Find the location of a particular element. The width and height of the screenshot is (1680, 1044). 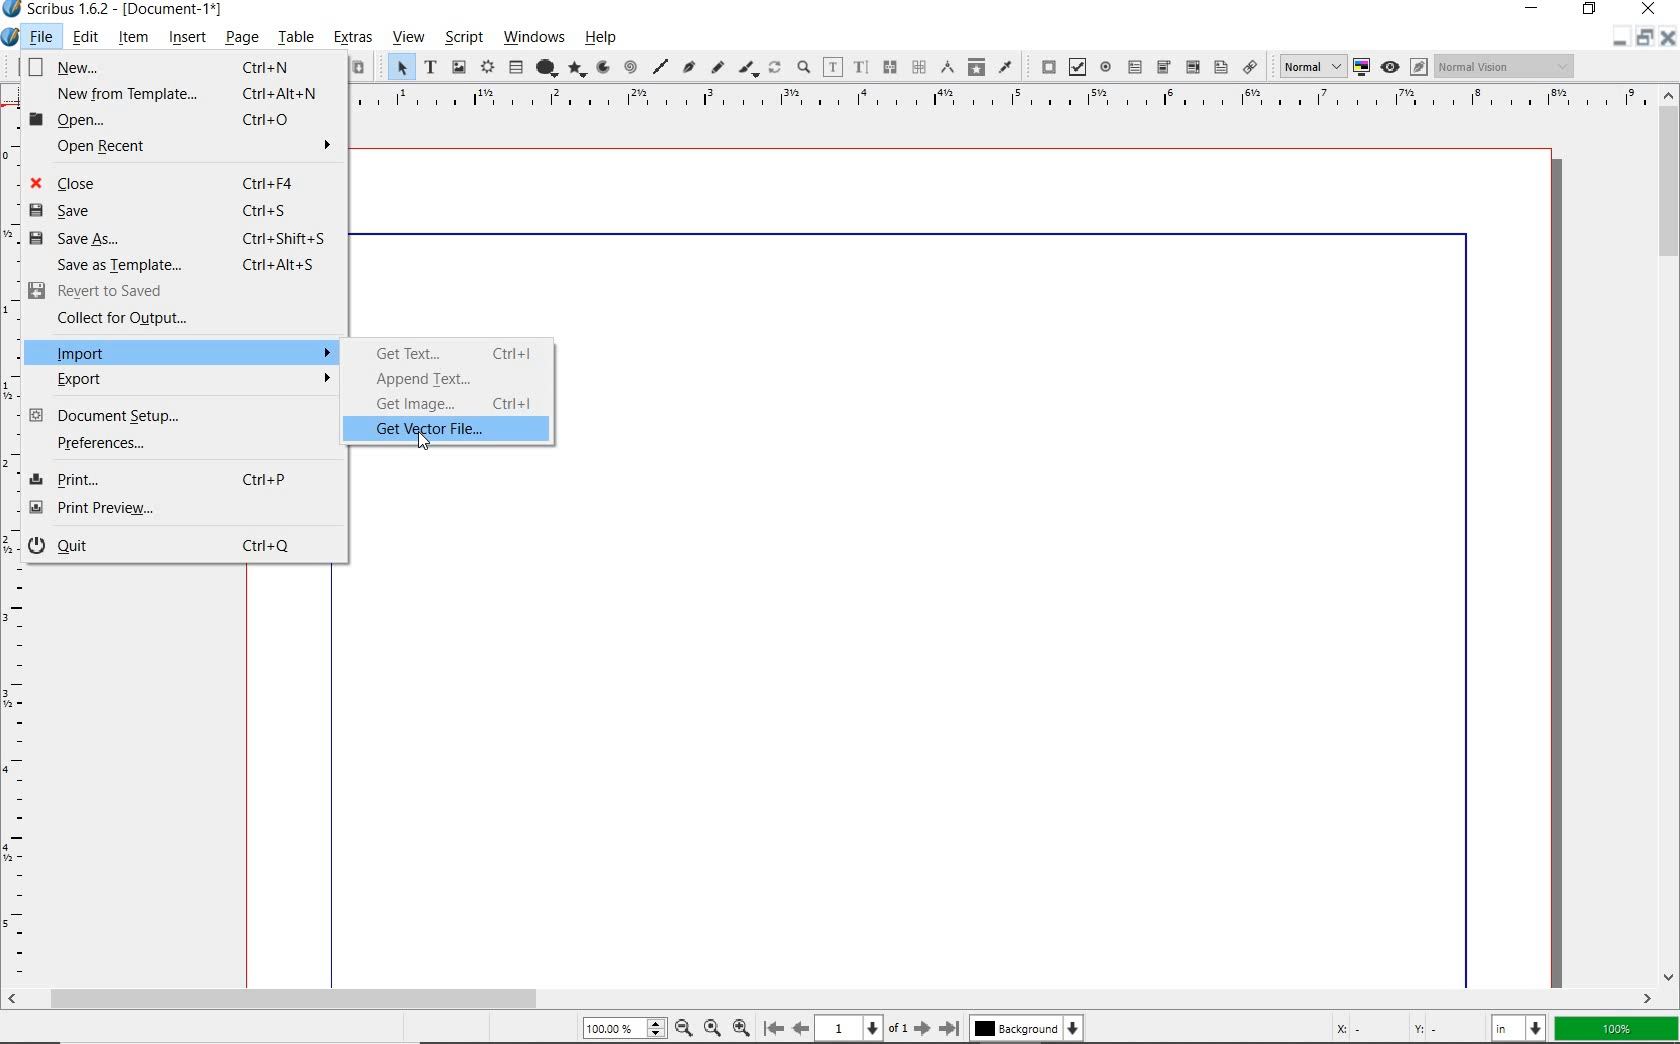

eye dropper is located at coordinates (1005, 67).